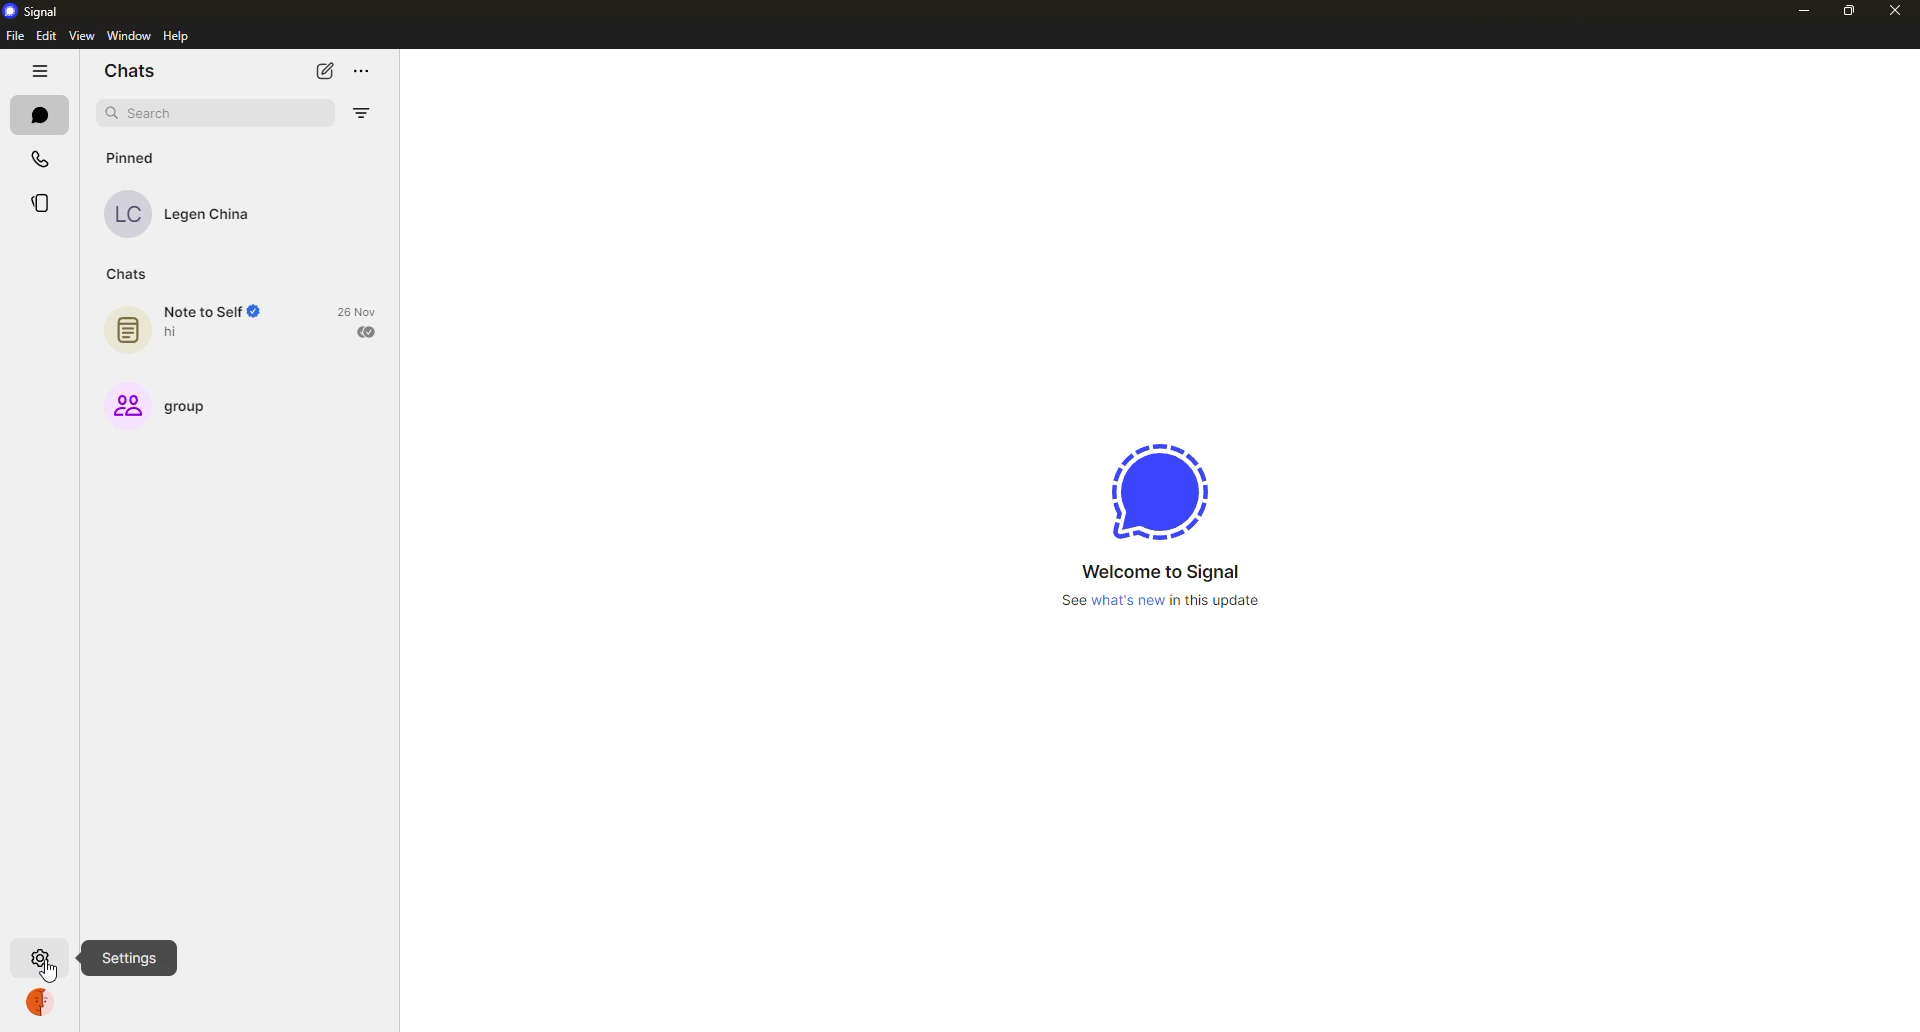 This screenshot has height=1032, width=1920. Describe the element at coordinates (15, 36) in the screenshot. I see `file` at that location.